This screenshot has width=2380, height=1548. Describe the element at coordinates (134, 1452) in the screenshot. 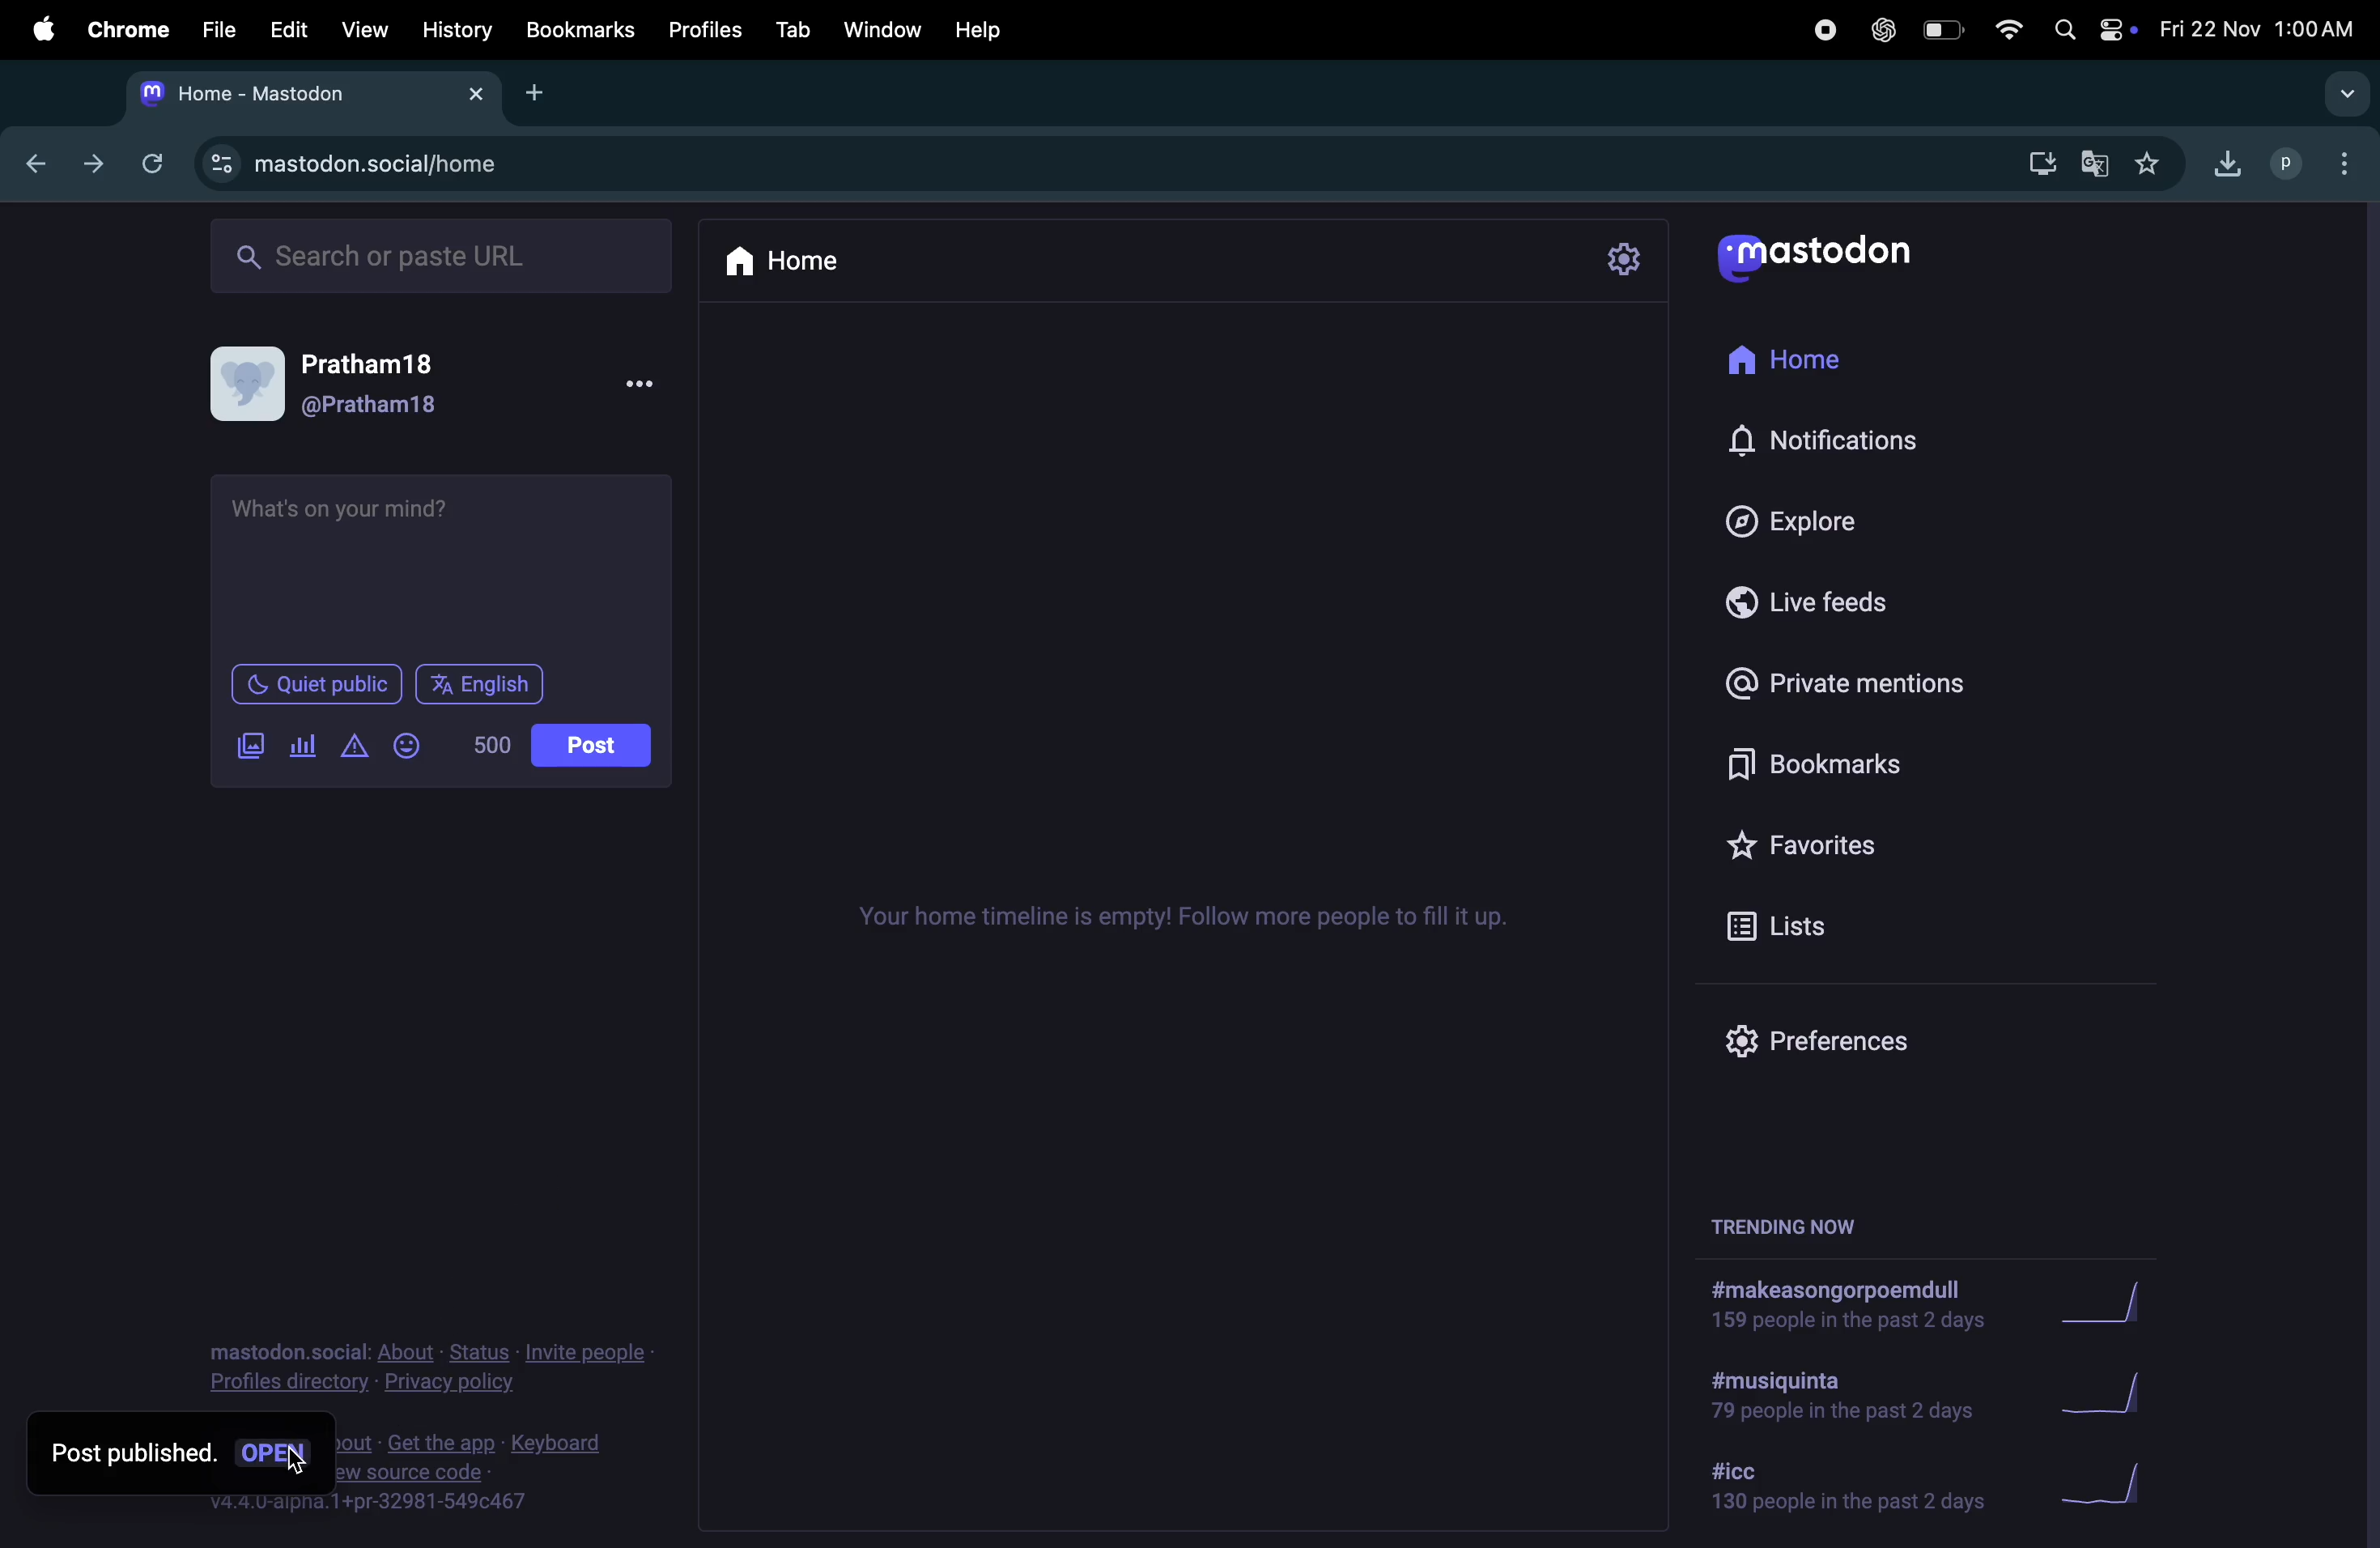

I see `post published` at that location.